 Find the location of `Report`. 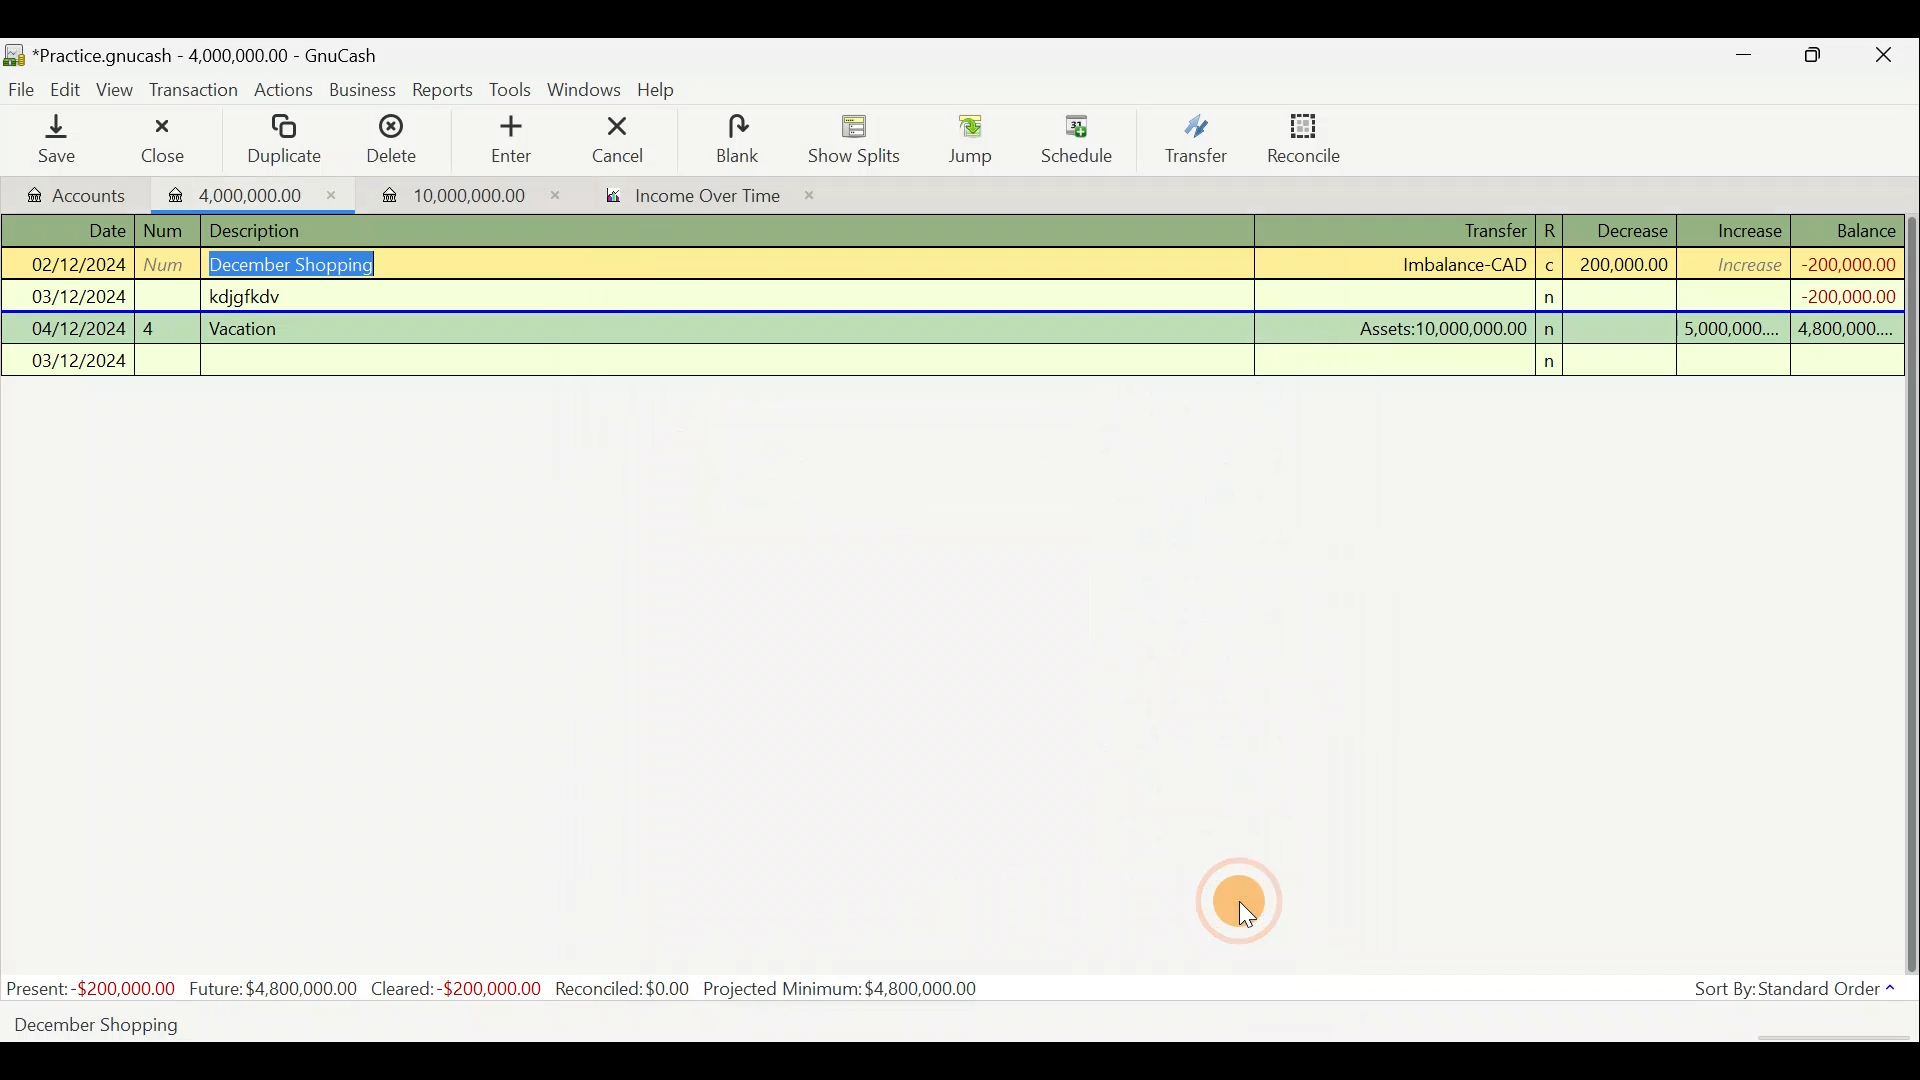

Report is located at coordinates (686, 198).